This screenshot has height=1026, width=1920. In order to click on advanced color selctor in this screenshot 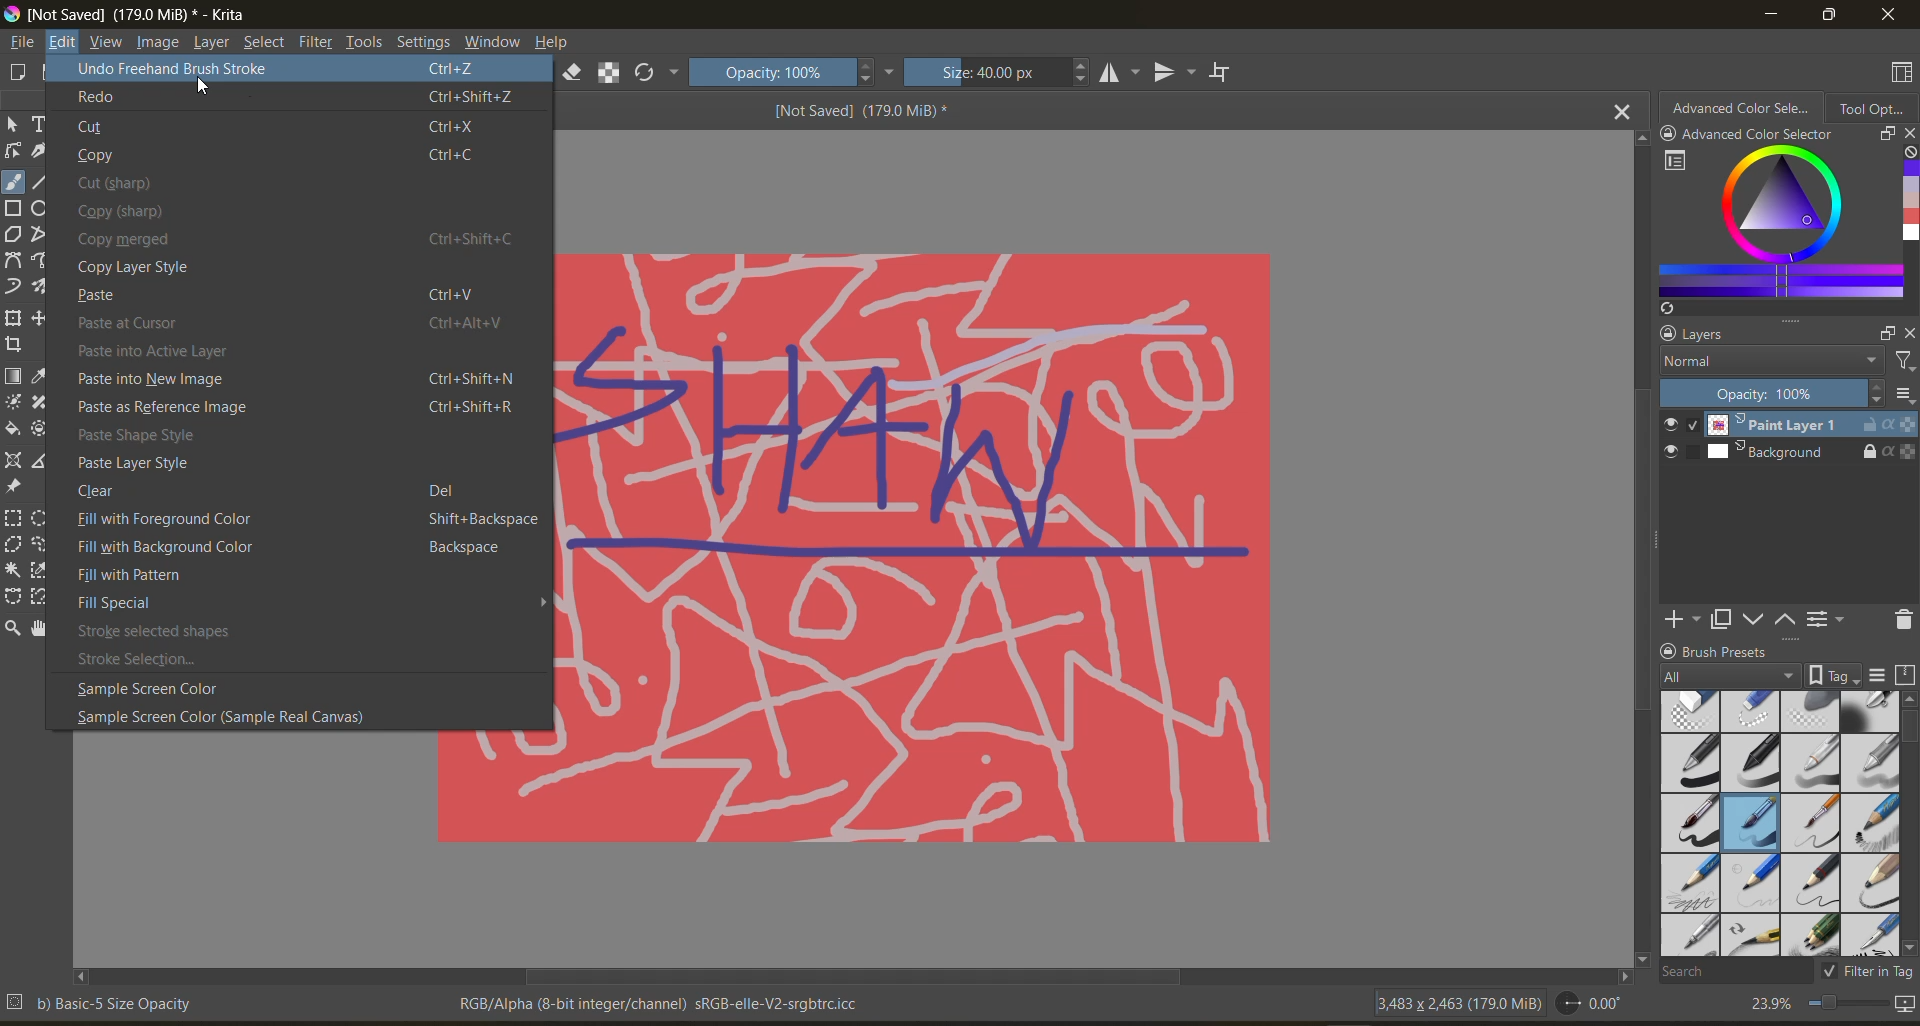, I will do `click(1749, 133)`.